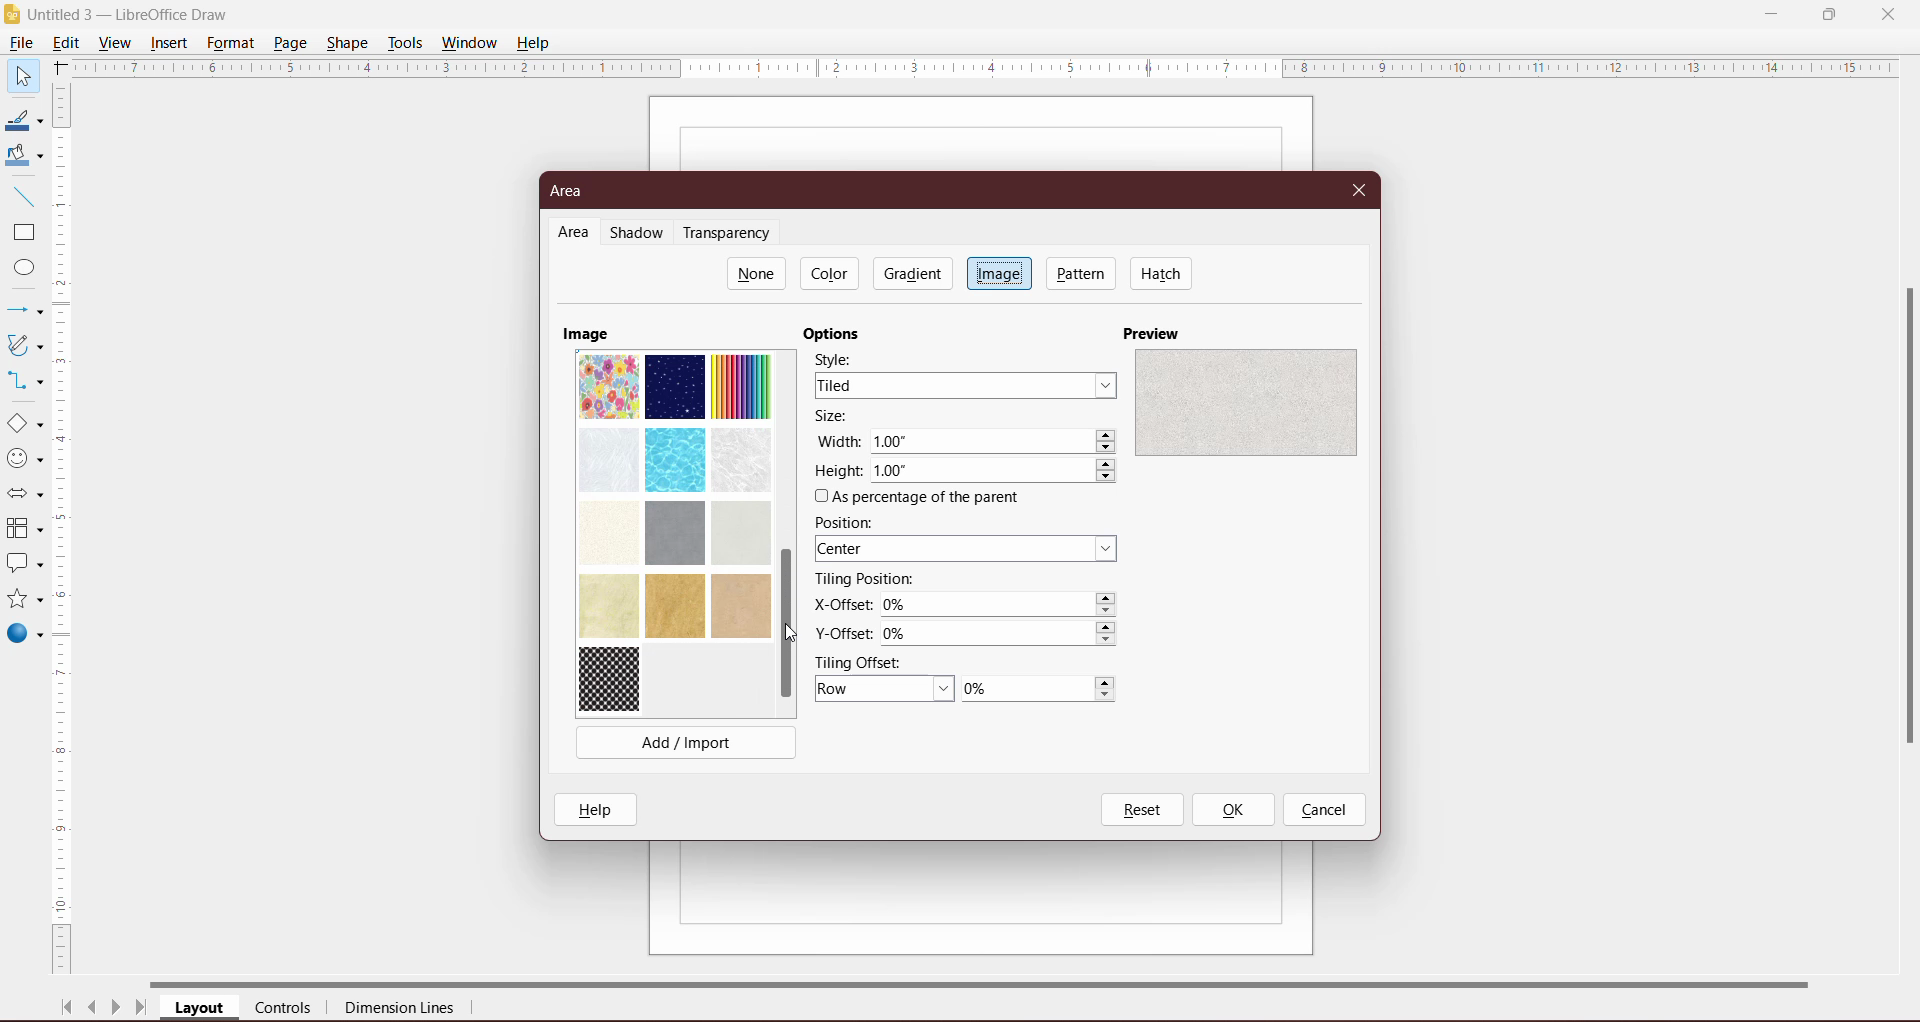 The width and height of the screenshot is (1920, 1022). Describe the element at coordinates (1004, 634) in the screenshot. I see `Set the Y-Offset` at that location.